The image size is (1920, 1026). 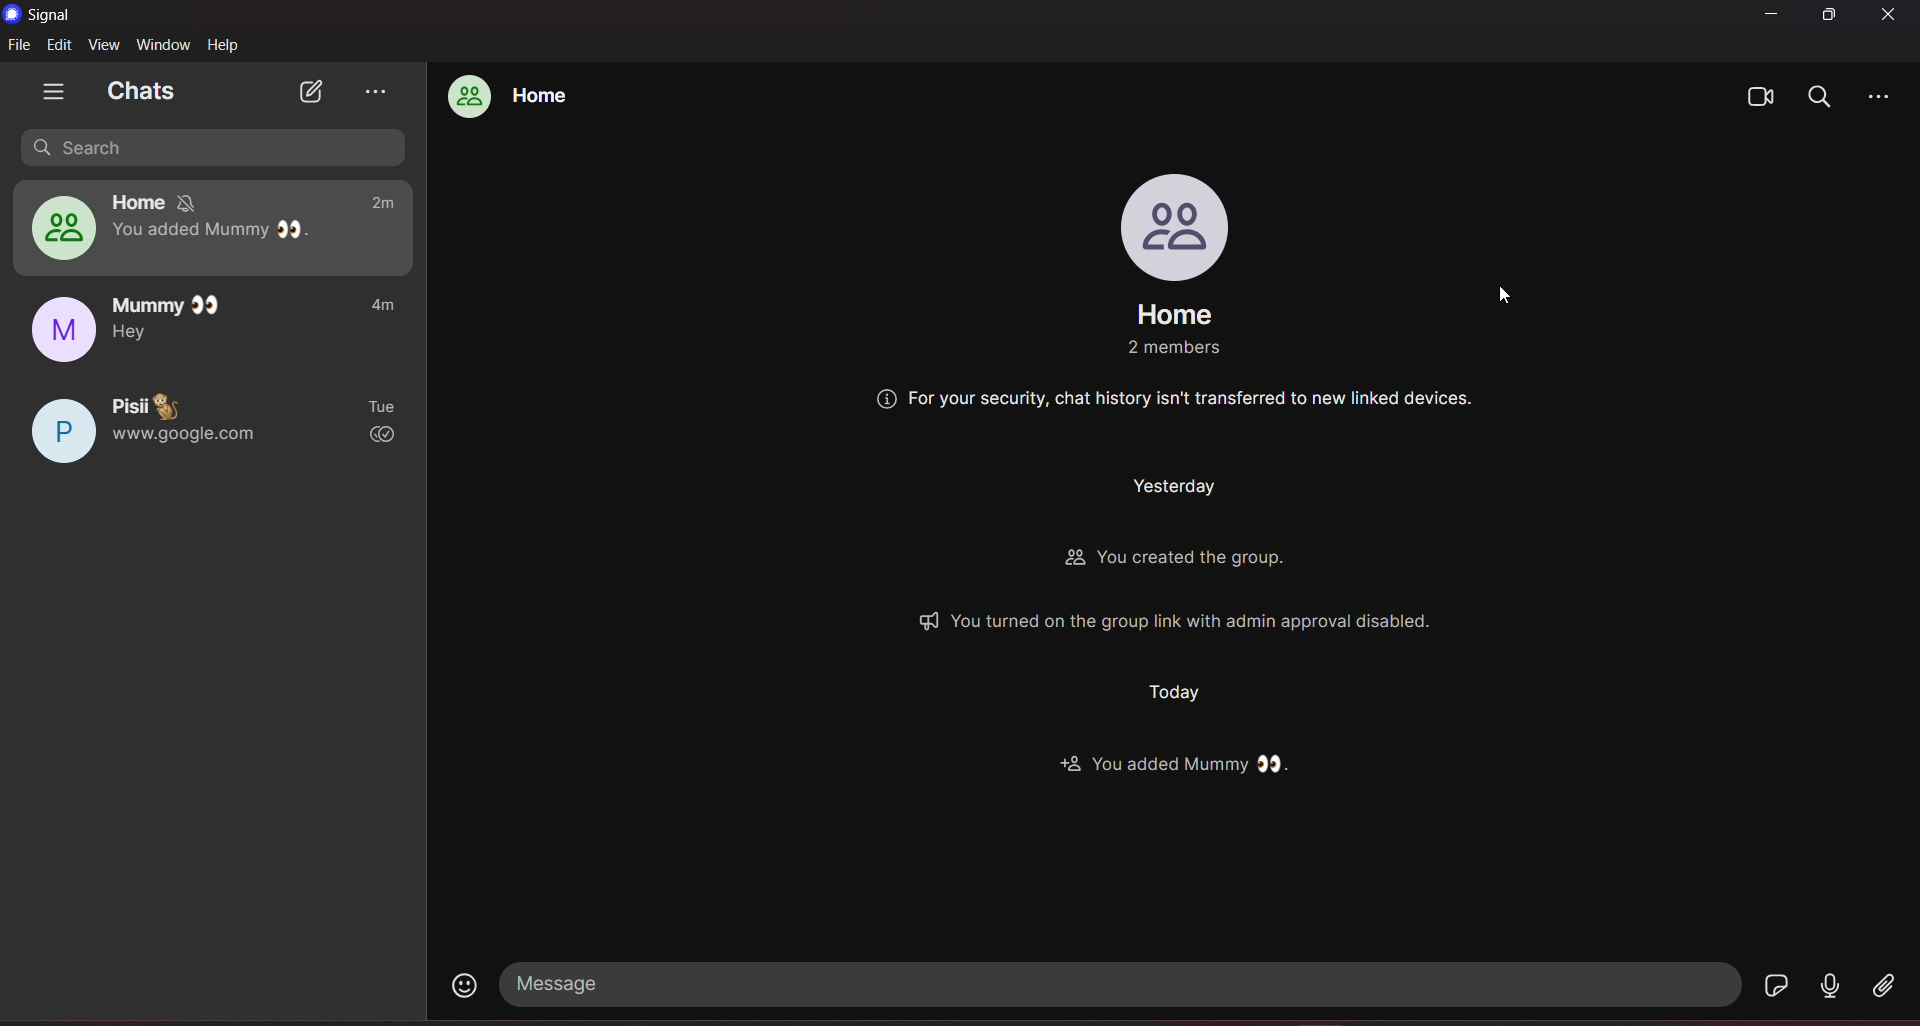 What do you see at coordinates (214, 146) in the screenshot?
I see `search` at bounding box center [214, 146].